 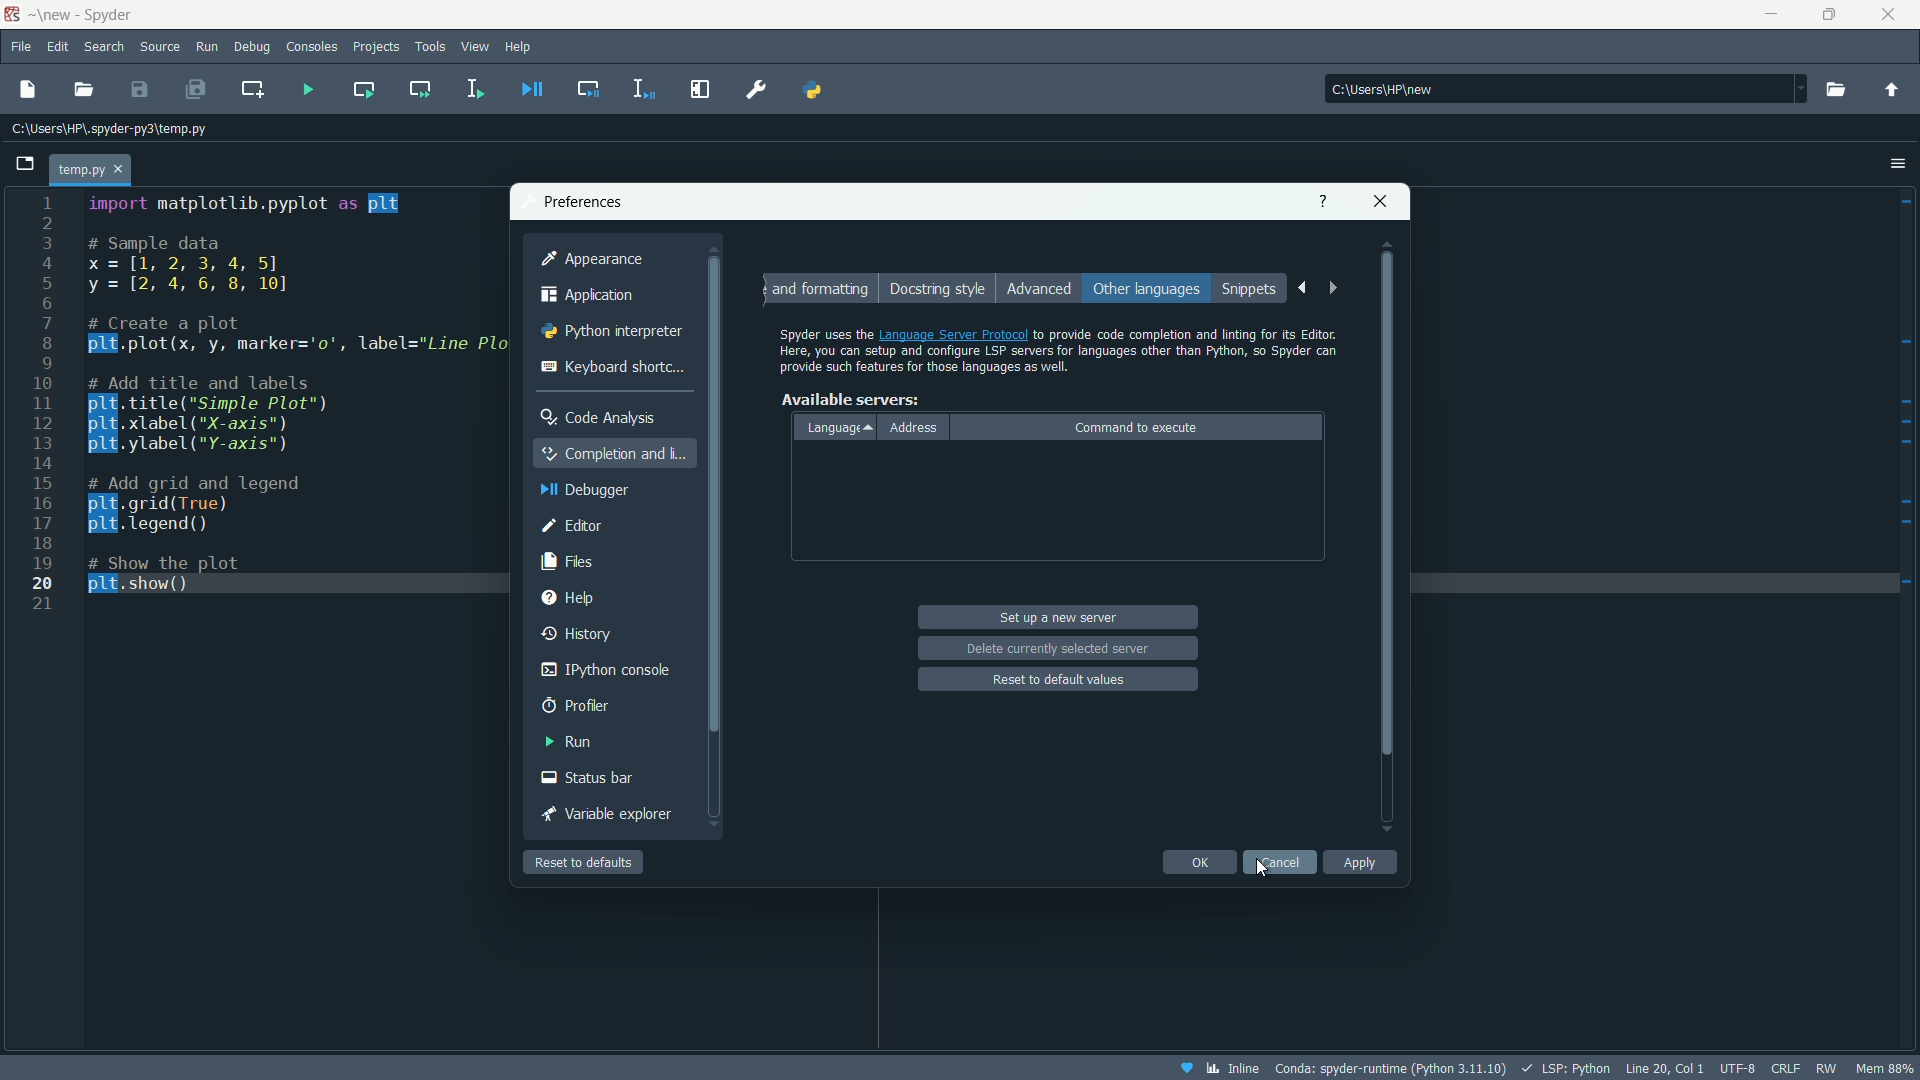 I want to click on interpreter, so click(x=1389, y=1069).